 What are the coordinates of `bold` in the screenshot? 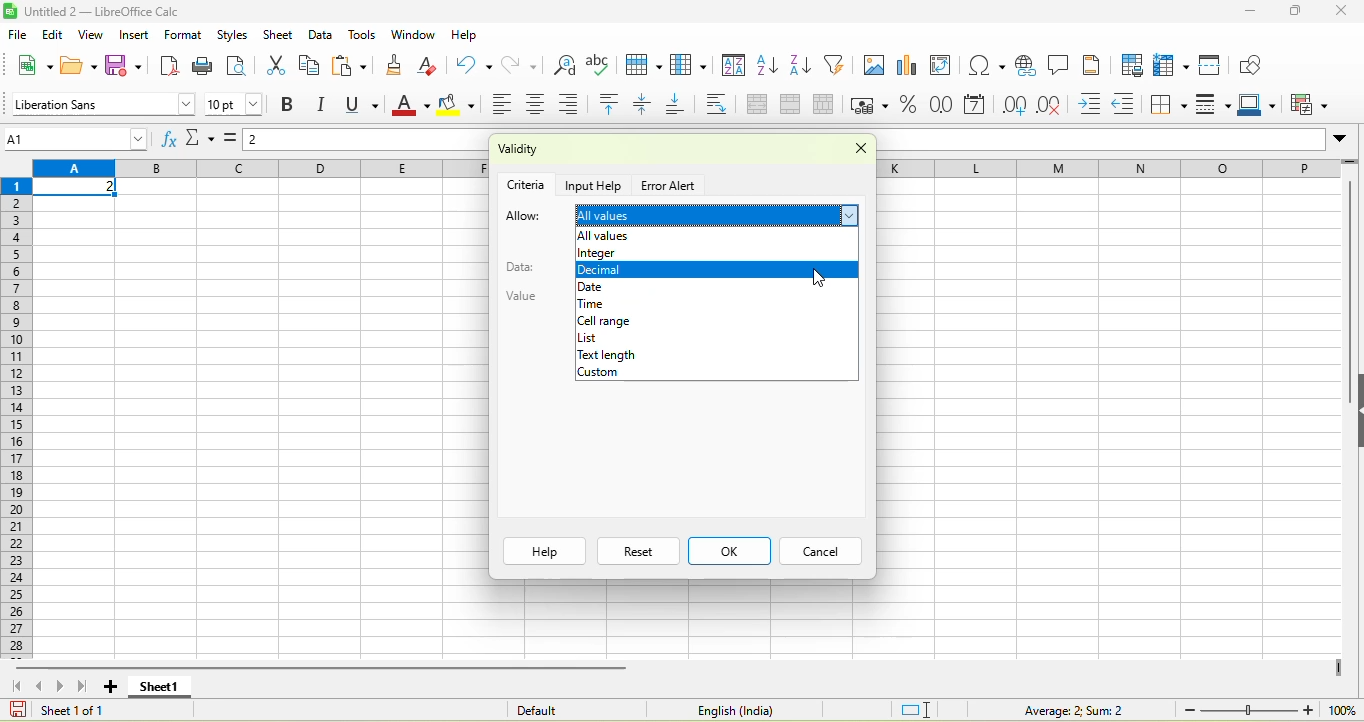 It's located at (289, 106).